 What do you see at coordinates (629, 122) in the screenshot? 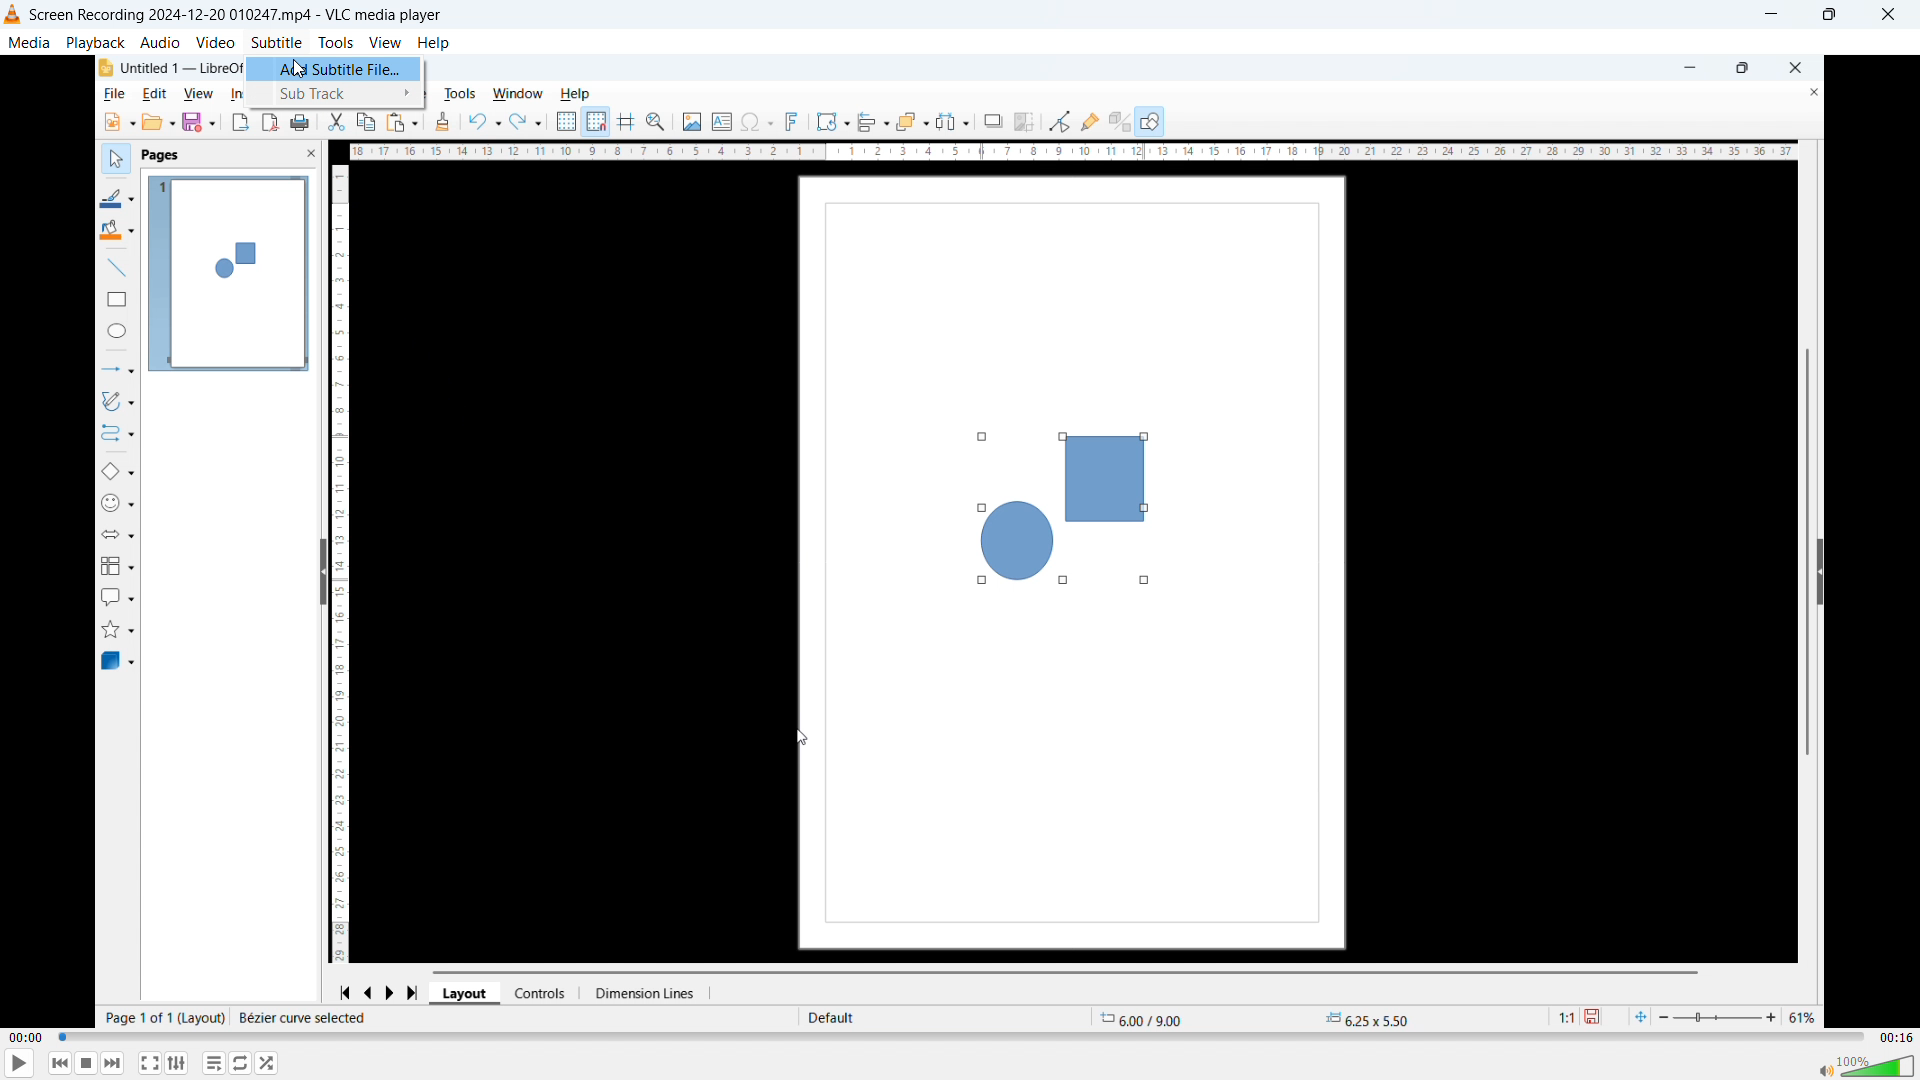
I see `helpline while moving` at bounding box center [629, 122].